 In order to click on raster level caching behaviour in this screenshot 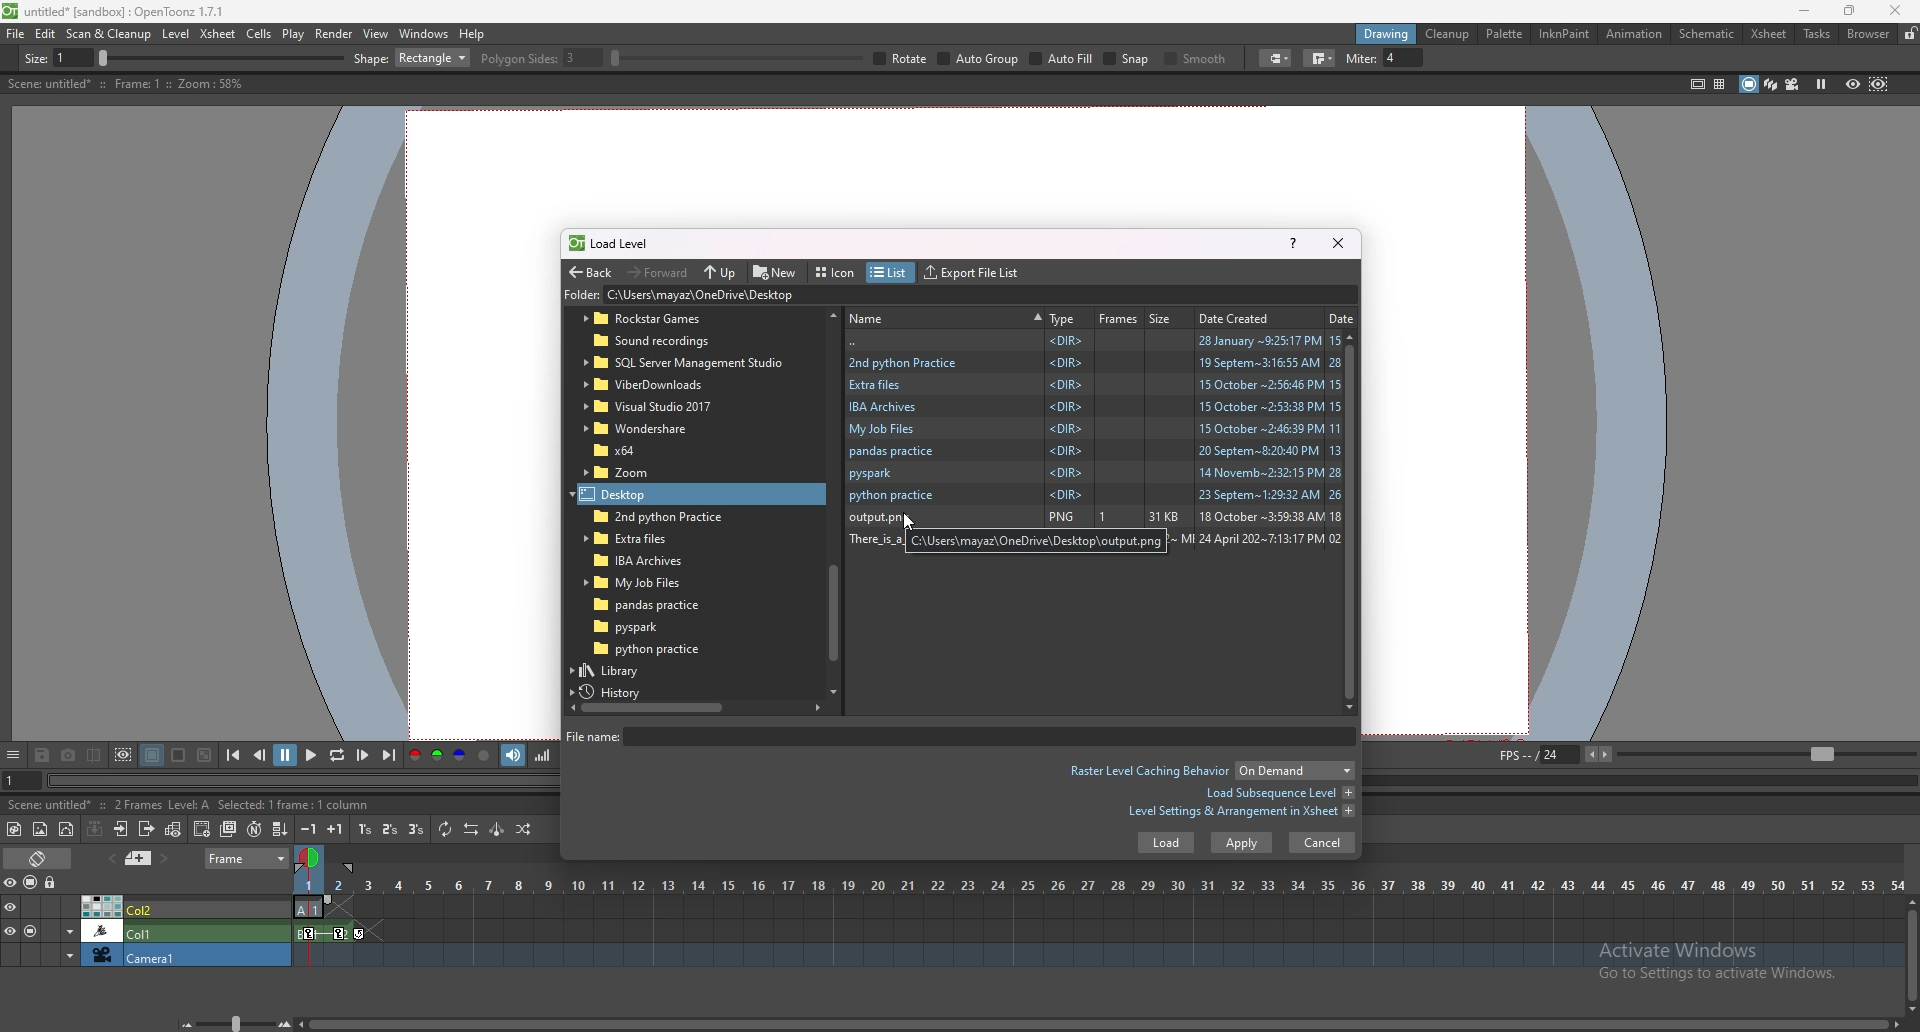, I will do `click(1210, 773)`.